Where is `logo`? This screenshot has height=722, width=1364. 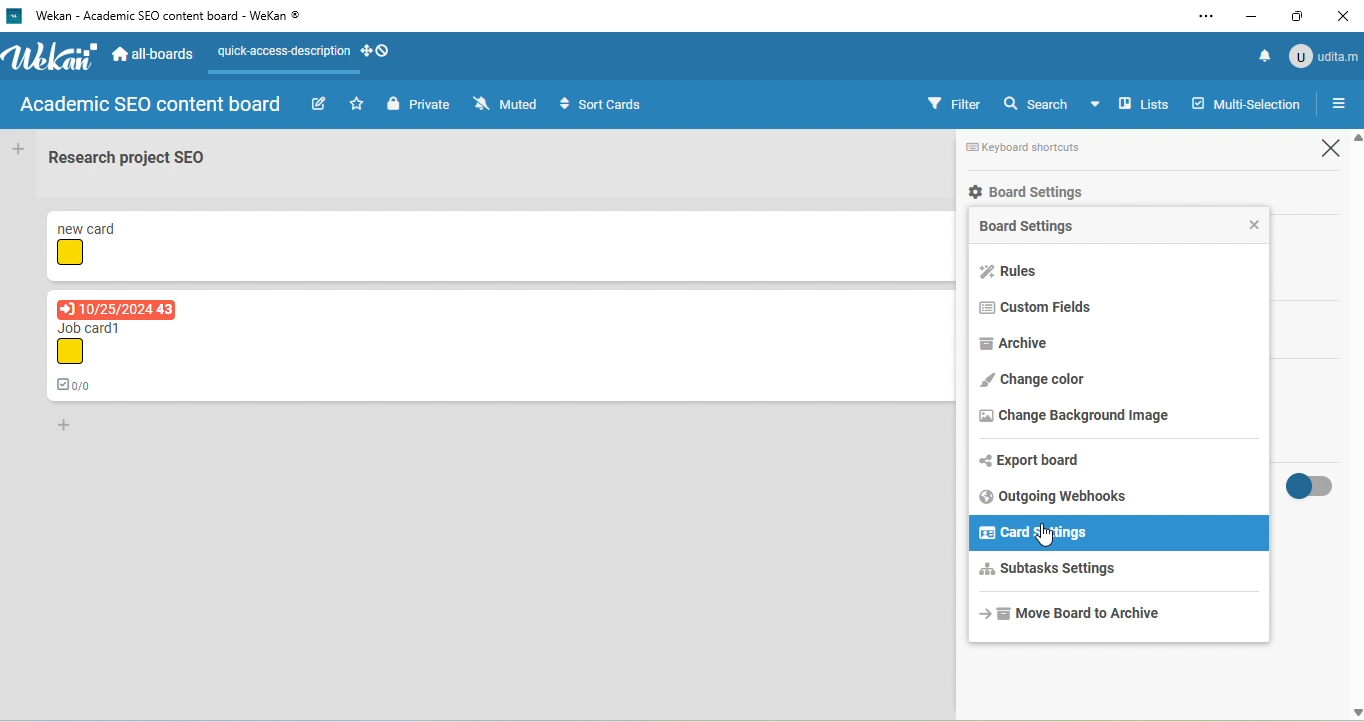 logo is located at coordinates (55, 57).